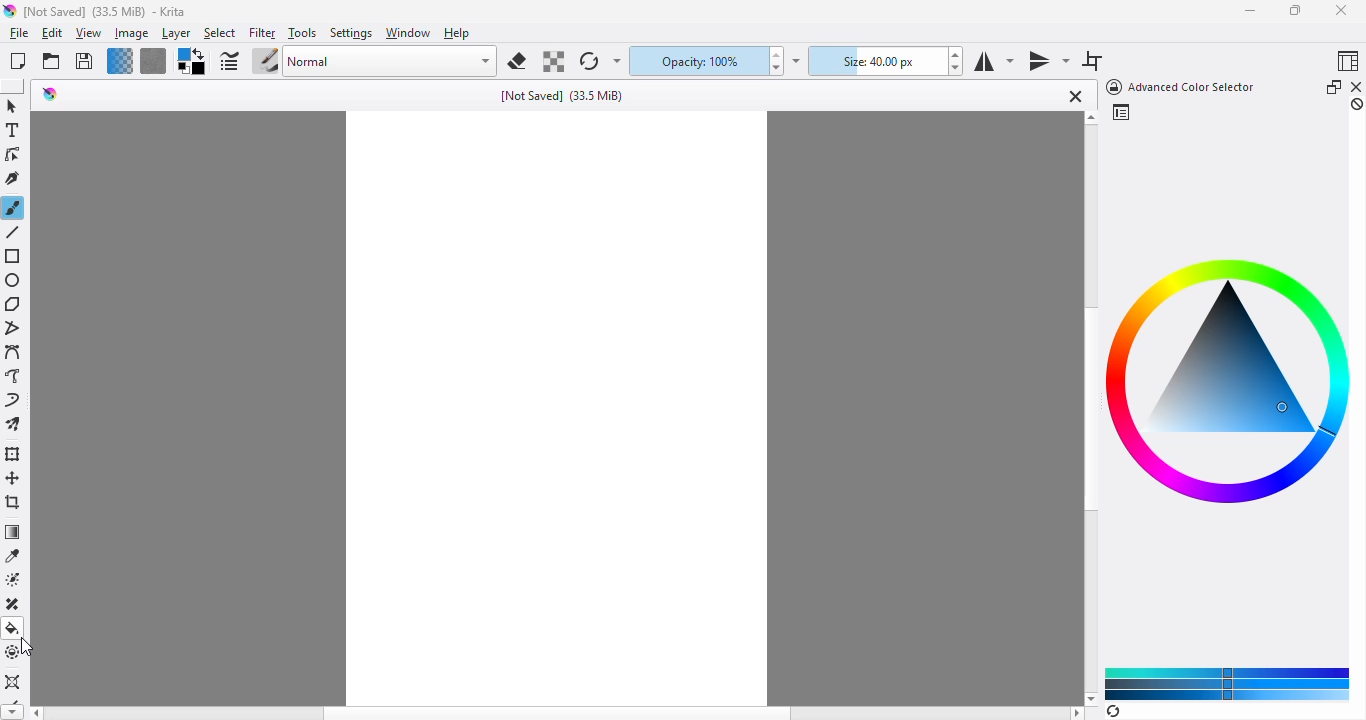  Describe the element at coordinates (9, 11) in the screenshot. I see `logo` at that location.